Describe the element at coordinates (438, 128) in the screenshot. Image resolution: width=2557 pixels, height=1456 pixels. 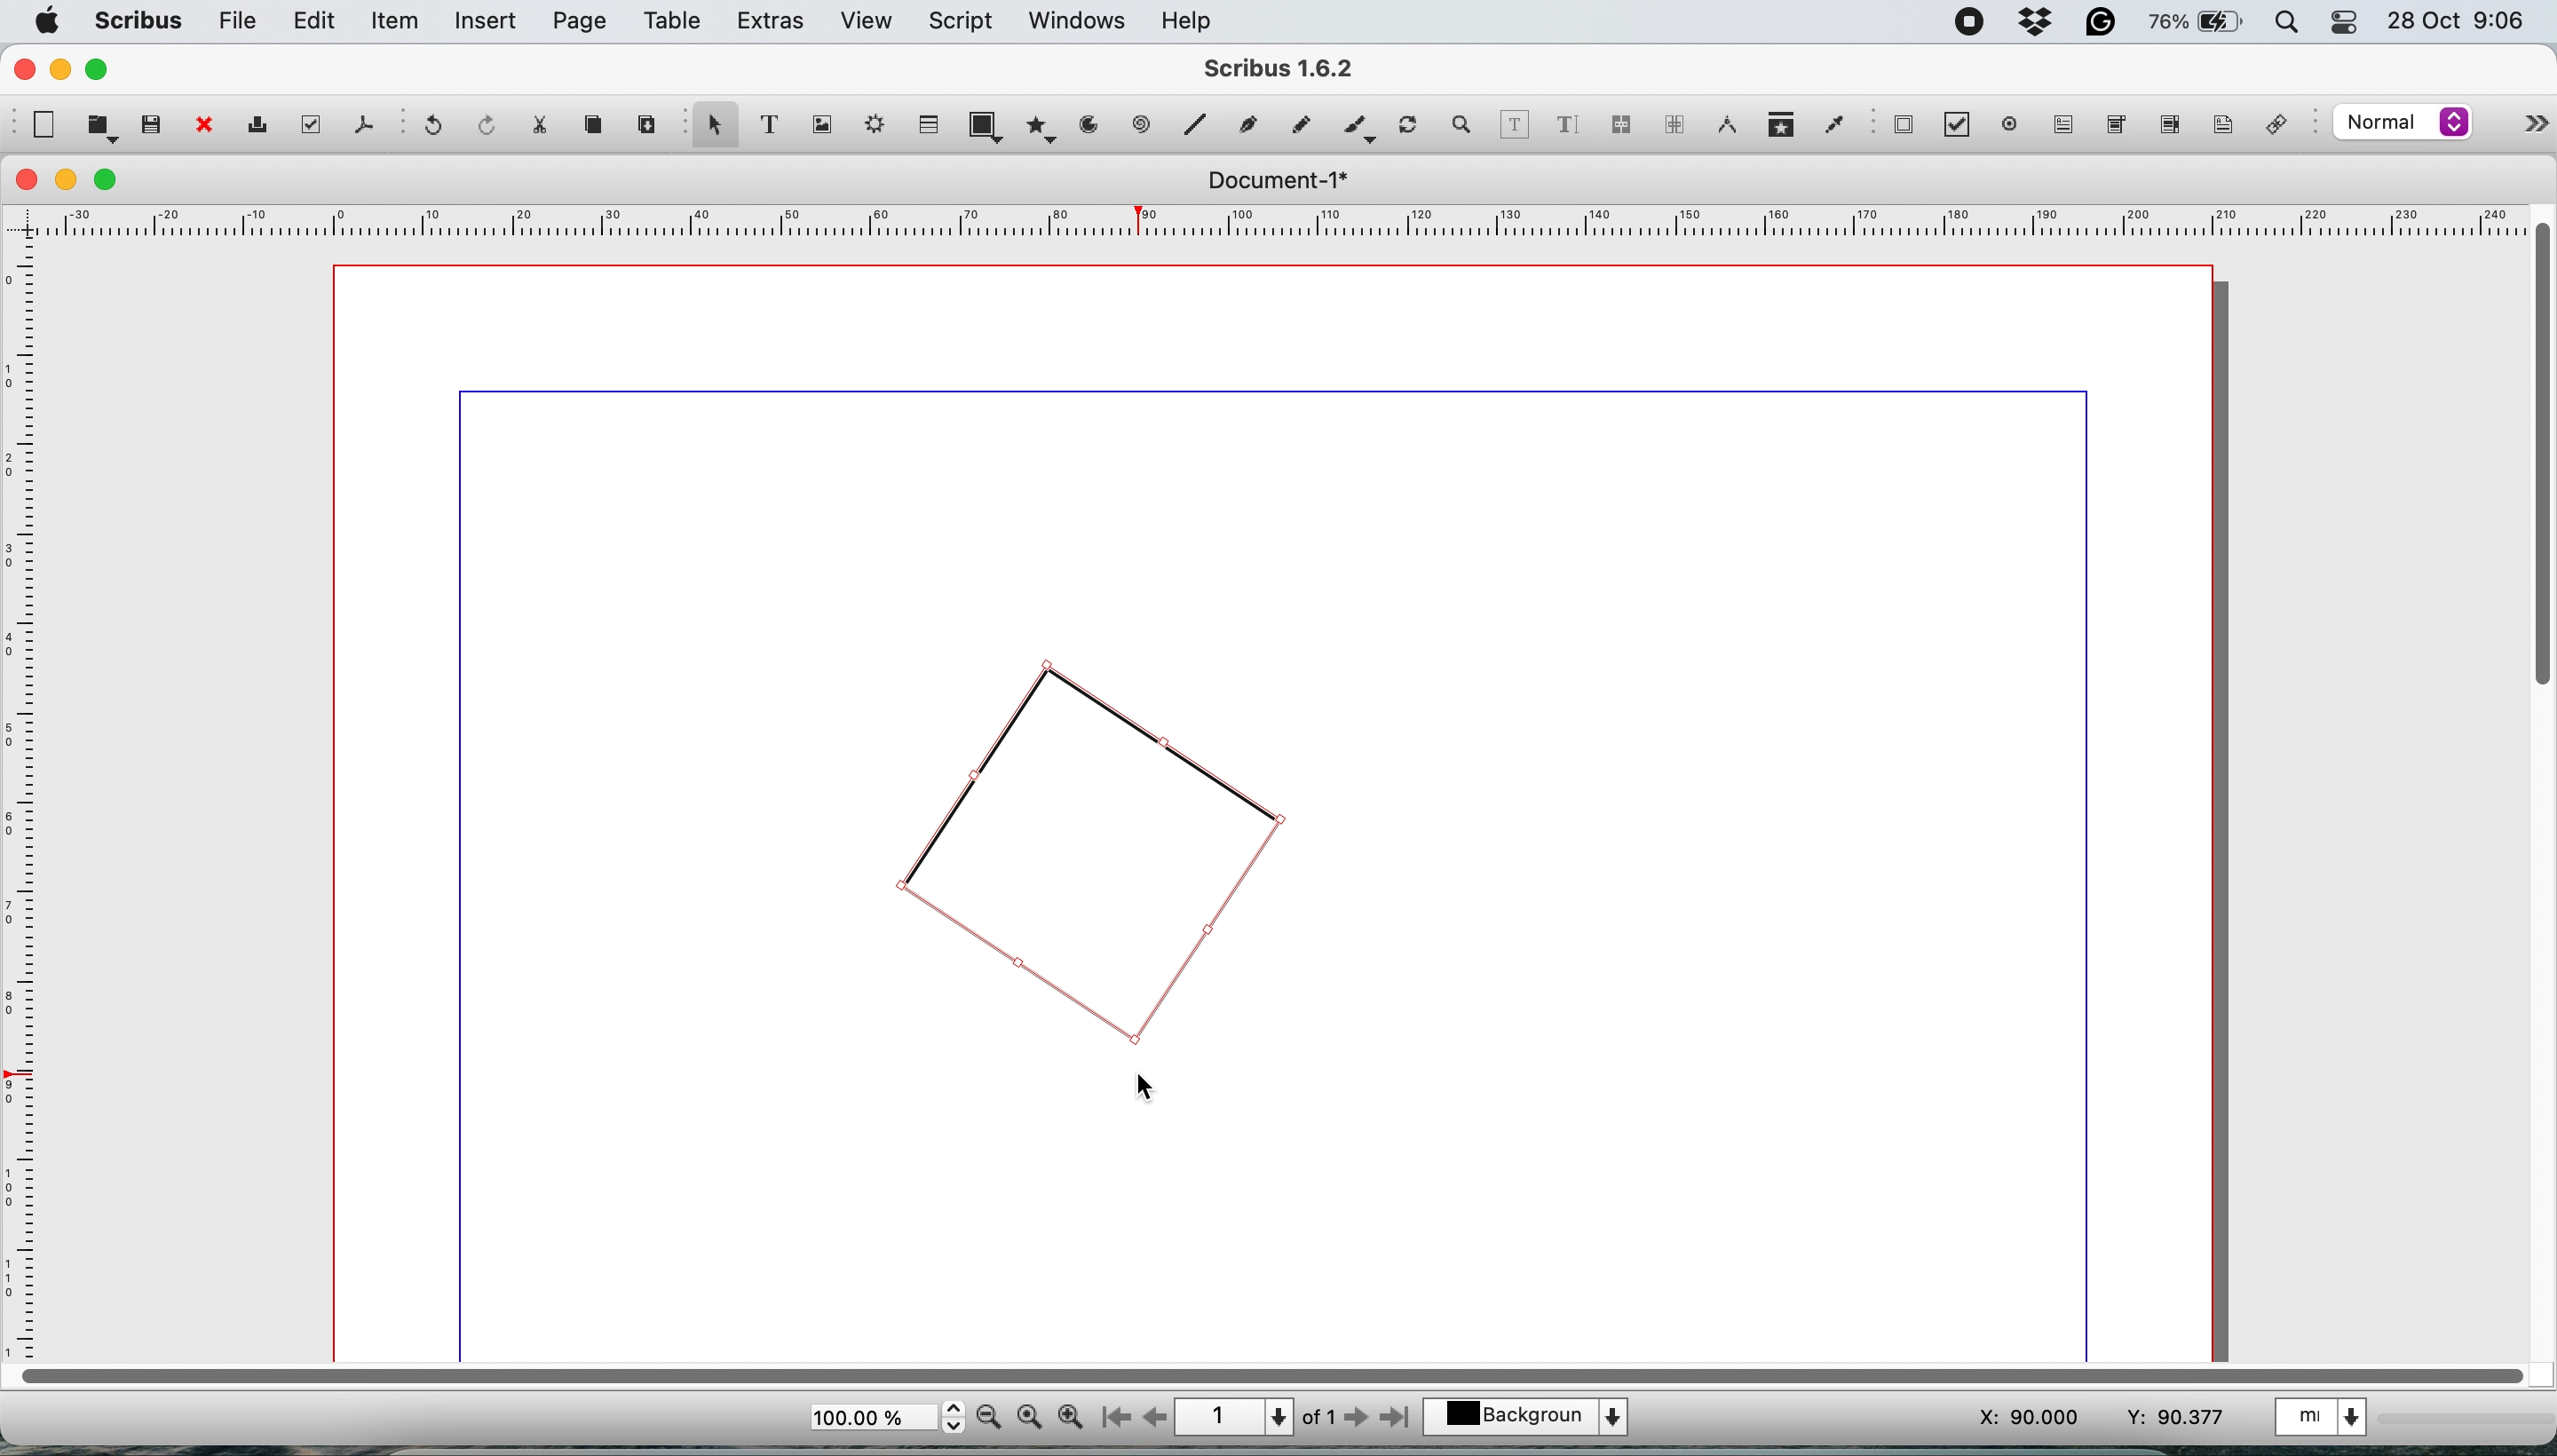
I see `undo` at that location.